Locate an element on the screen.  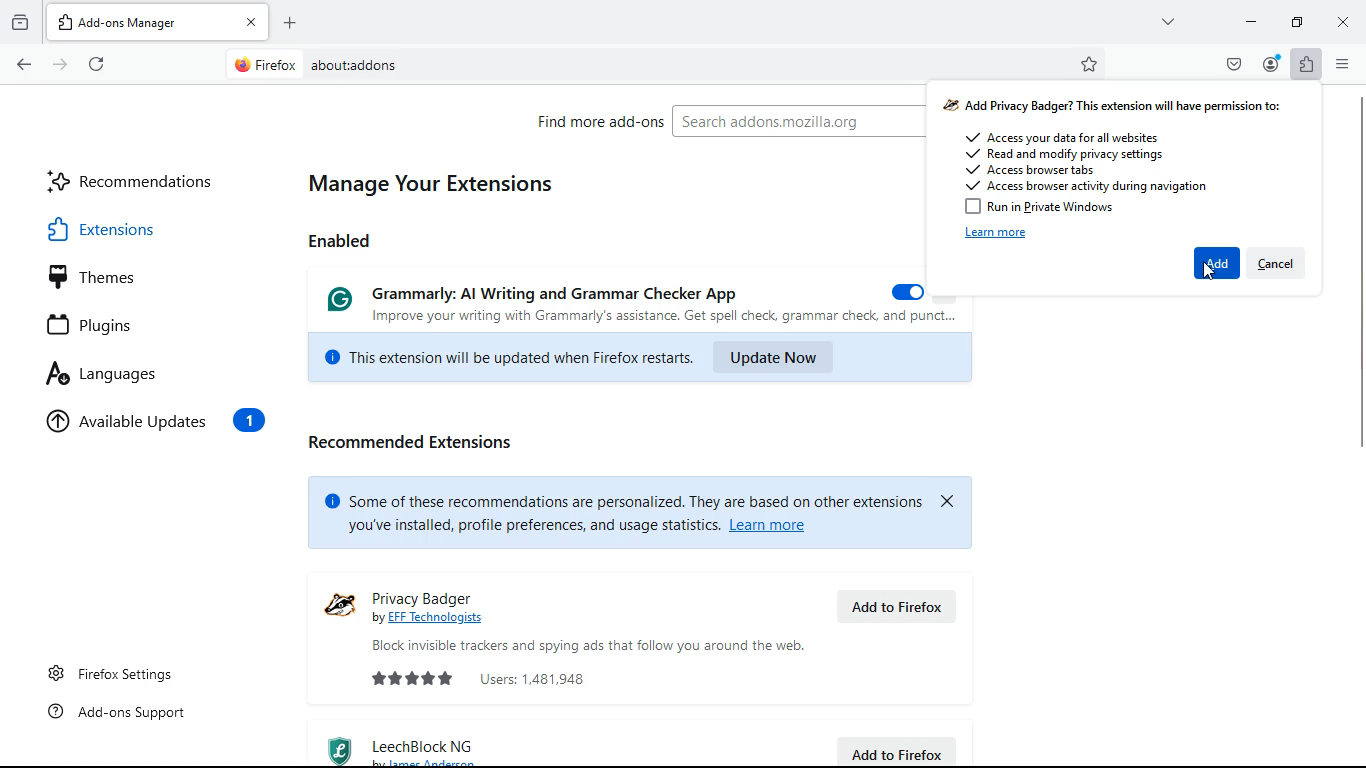
menu is located at coordinates (1344, 64).